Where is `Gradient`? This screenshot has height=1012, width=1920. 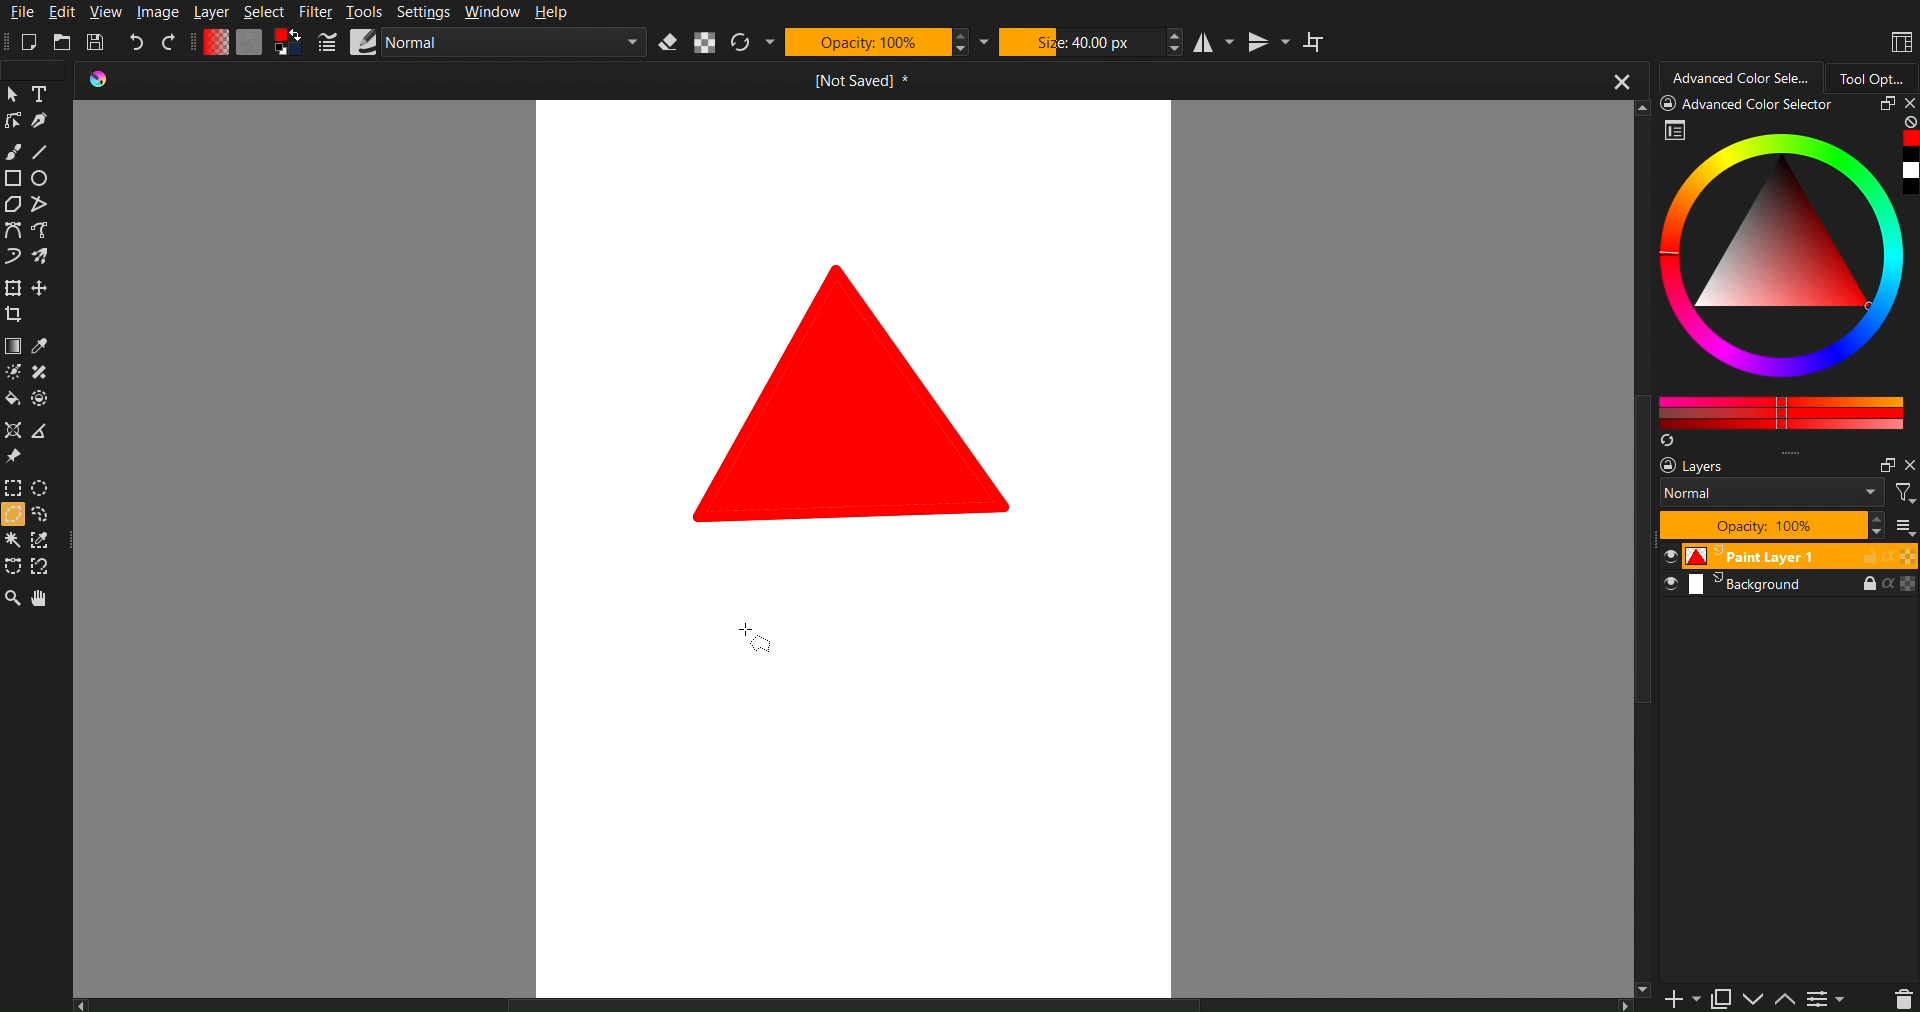
Gradient is located at coordinates (12, 348).